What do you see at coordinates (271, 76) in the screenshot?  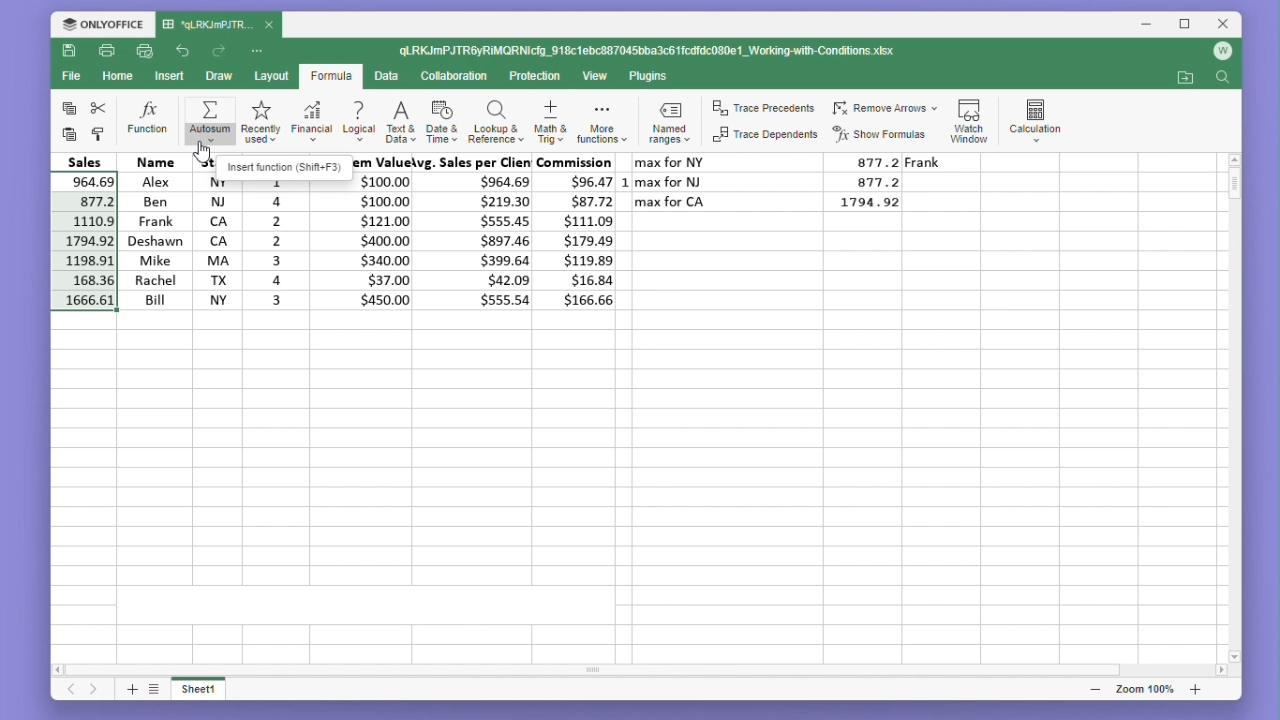 I see `Layout` at bounding box center [271, 76].